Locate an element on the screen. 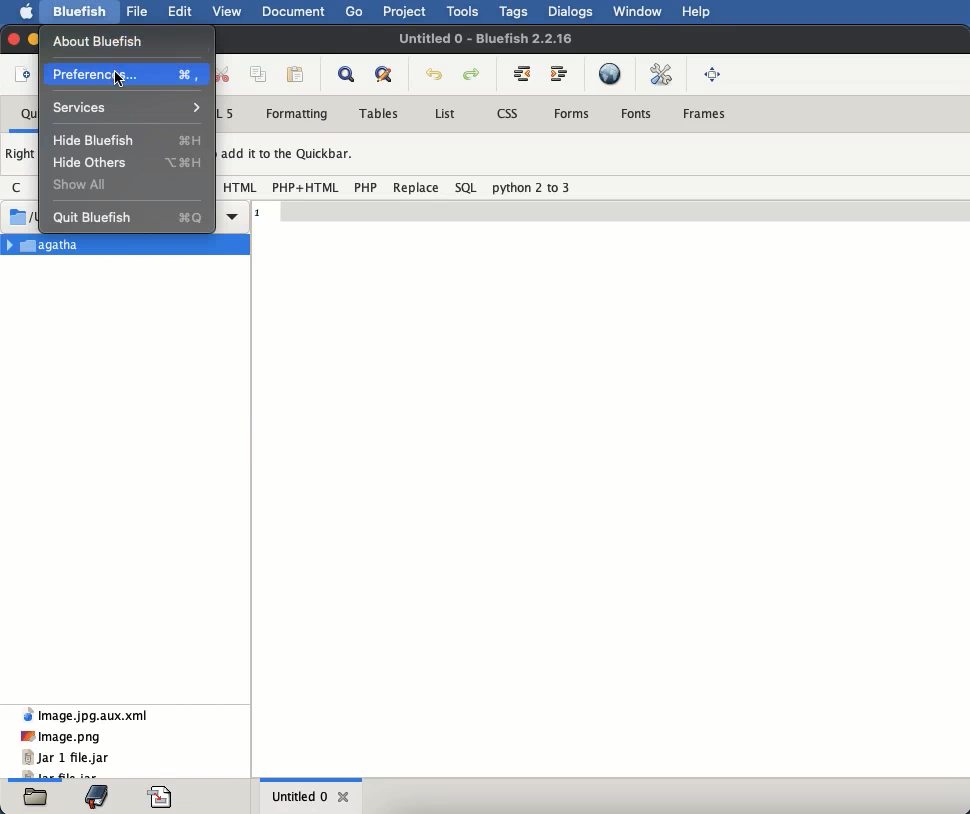  SQL is located at coordinates (467, 187).